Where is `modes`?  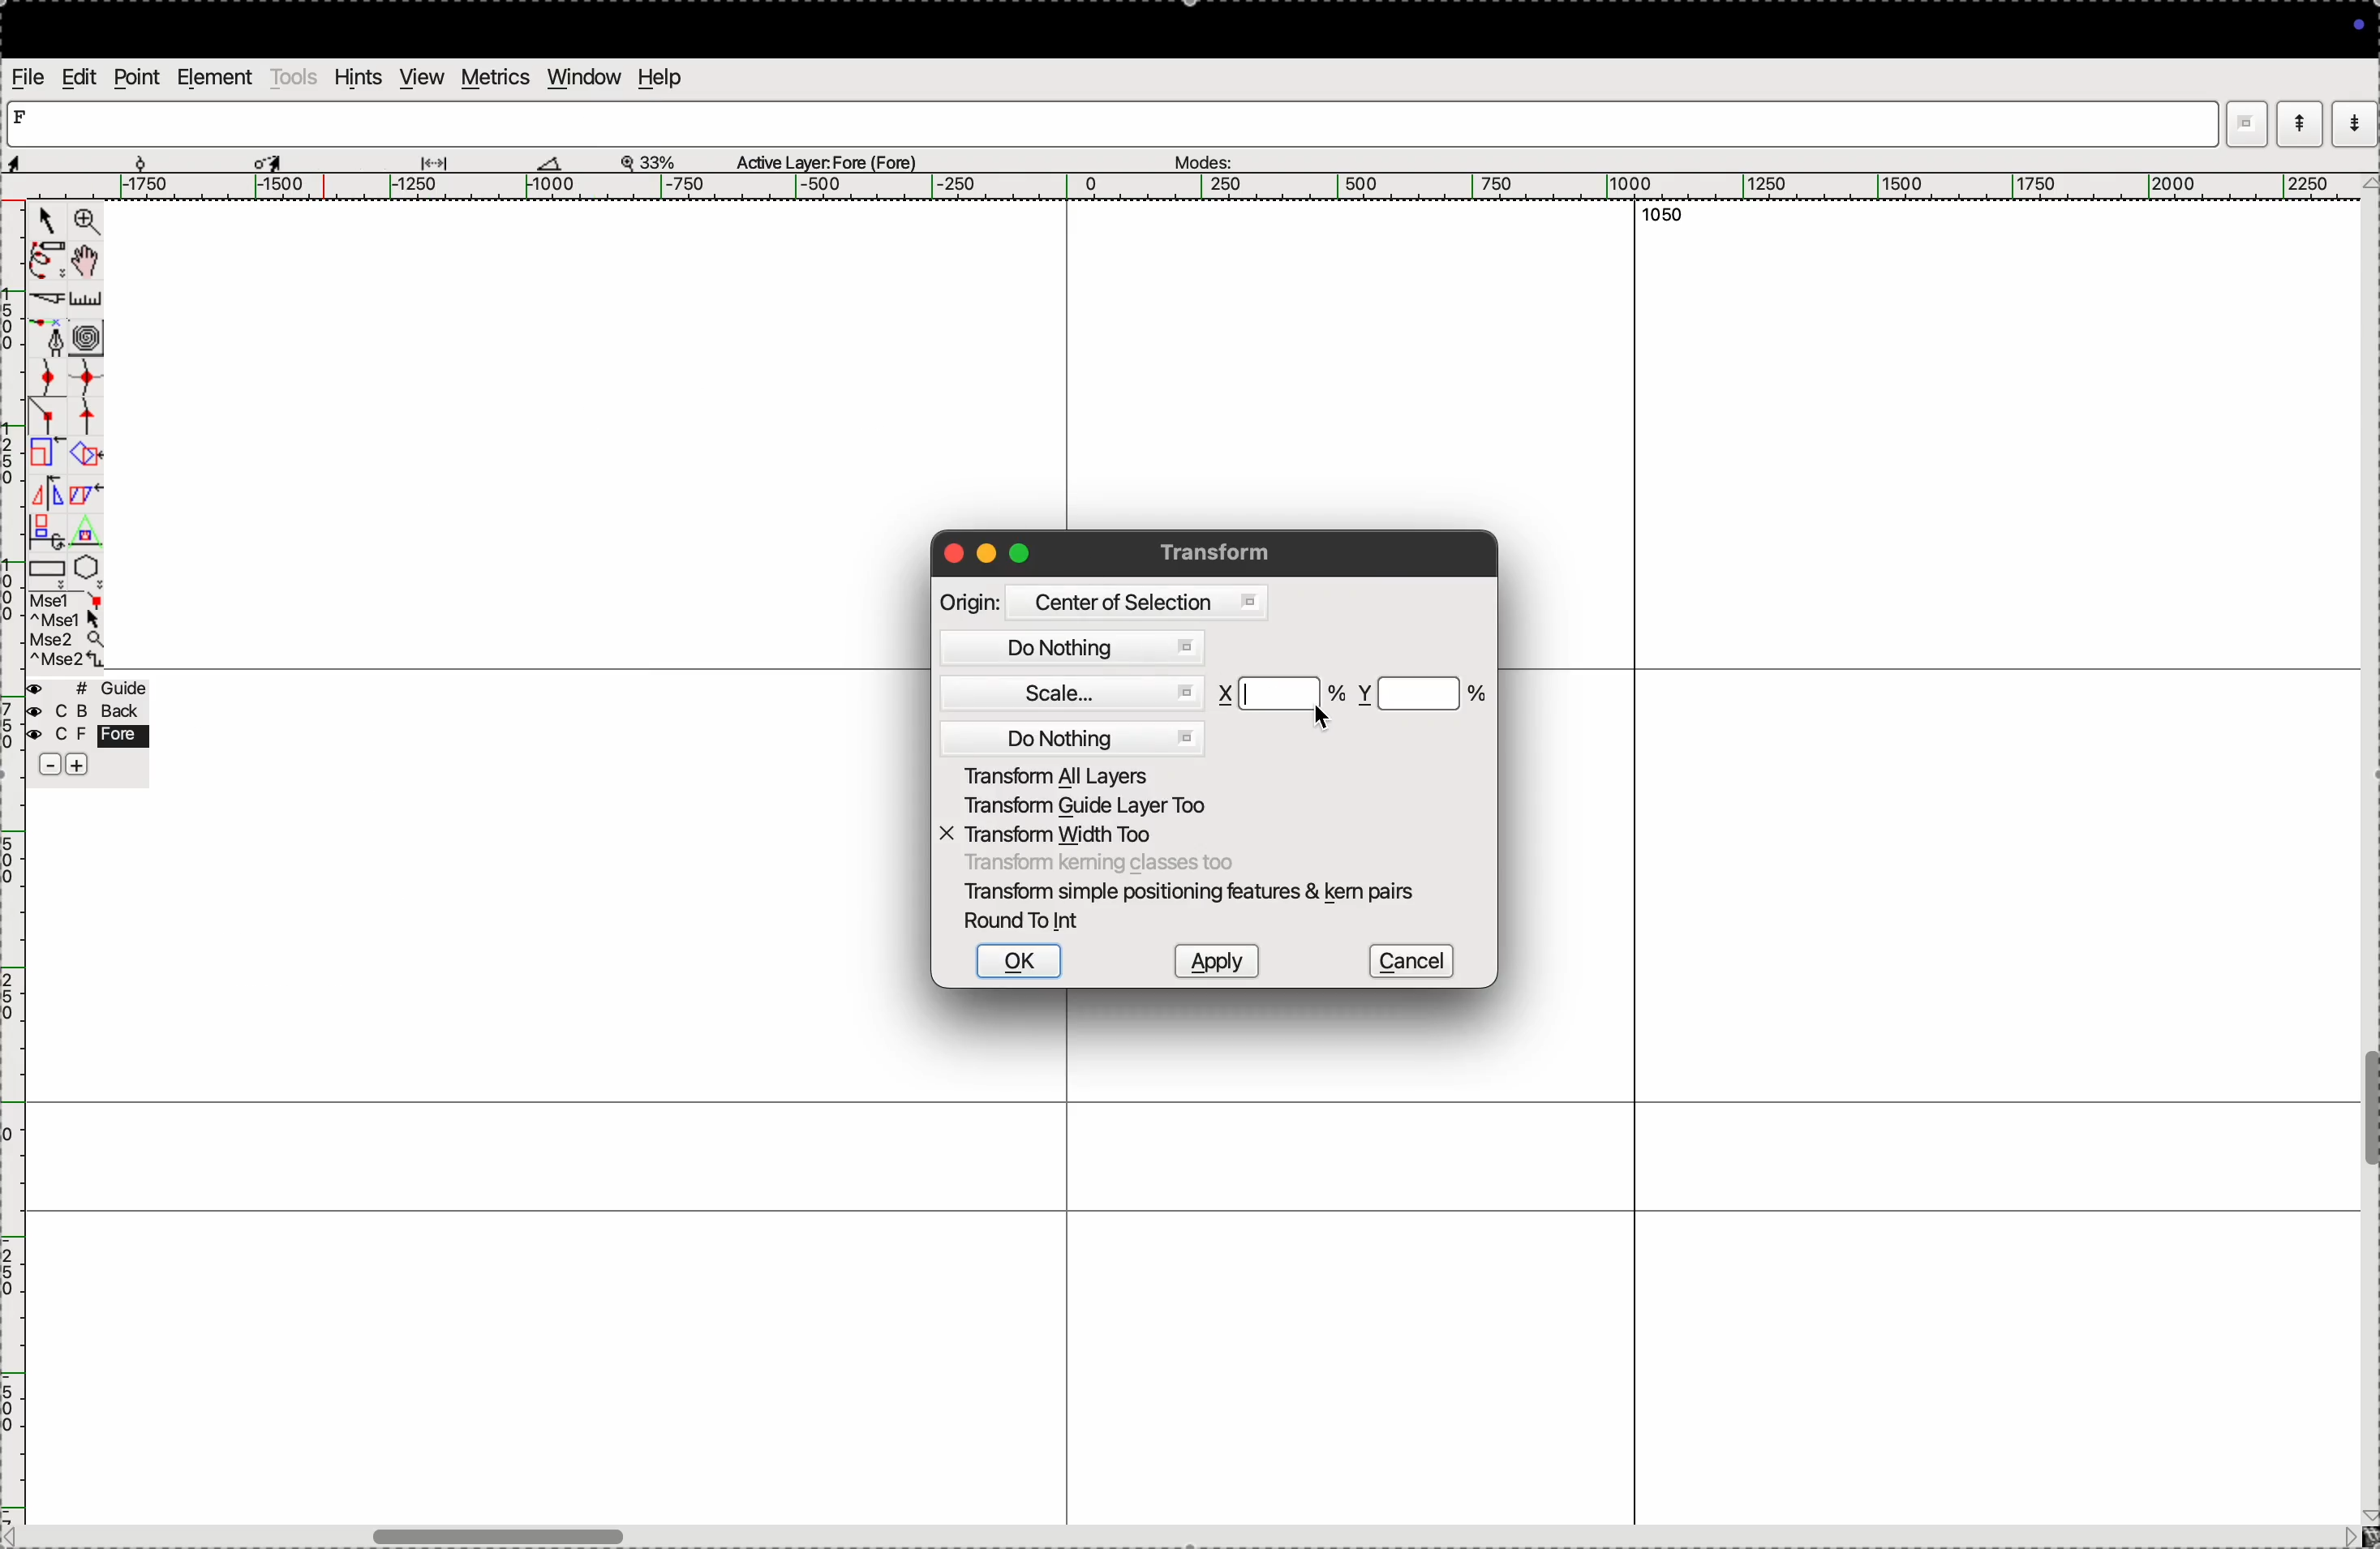
modes is located at coordinates (1201, 158).